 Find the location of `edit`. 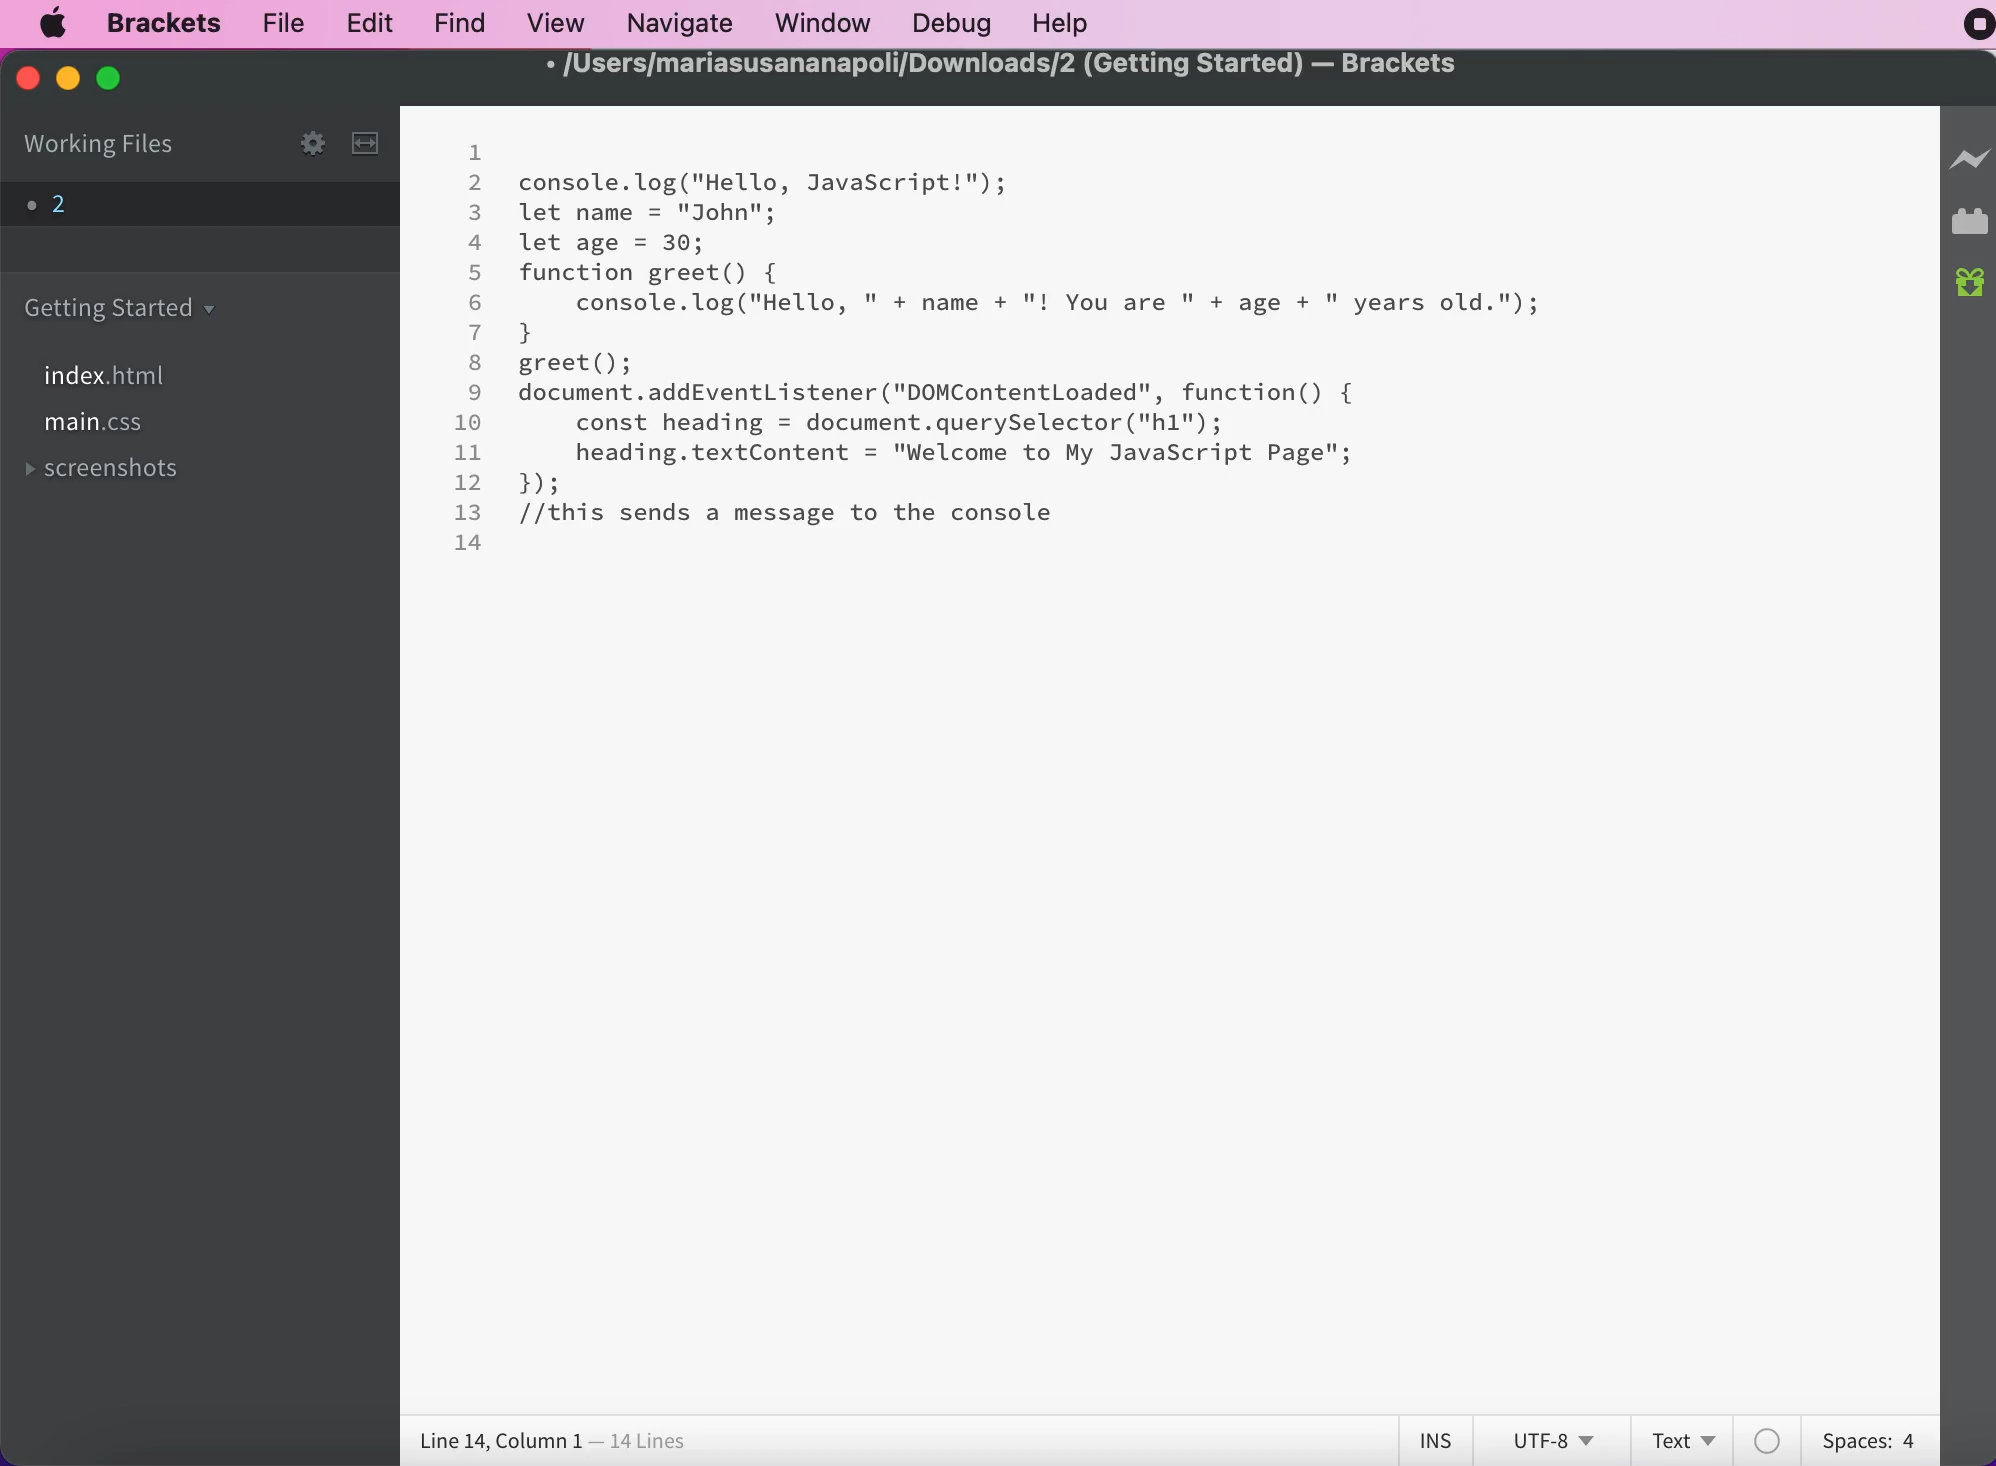

edit is located at coordinates (367, 23).